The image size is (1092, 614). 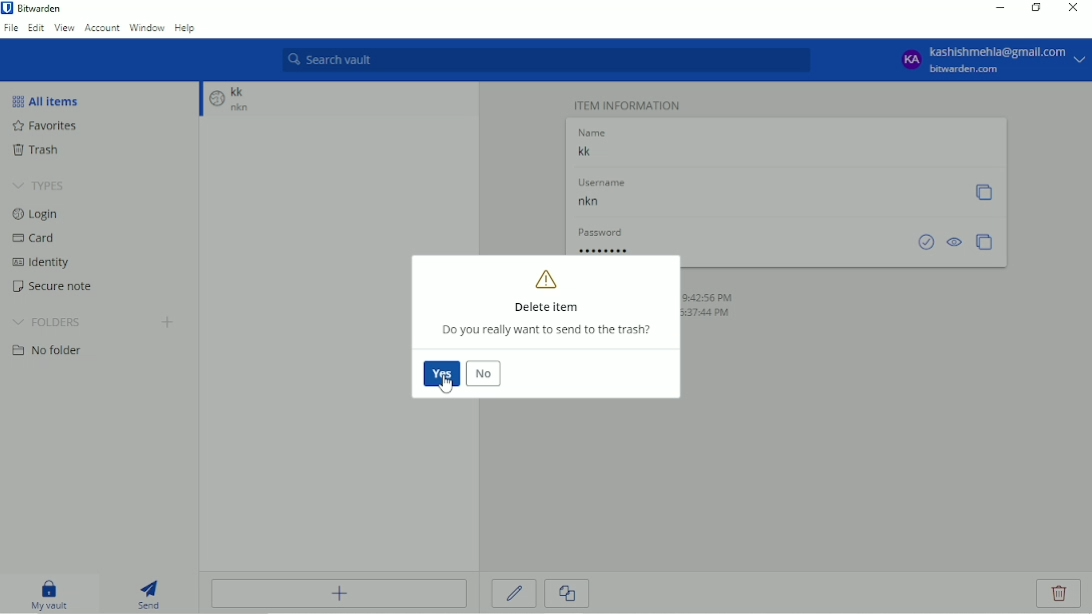 I want to click on Delete, so click(x=1057, y=593).